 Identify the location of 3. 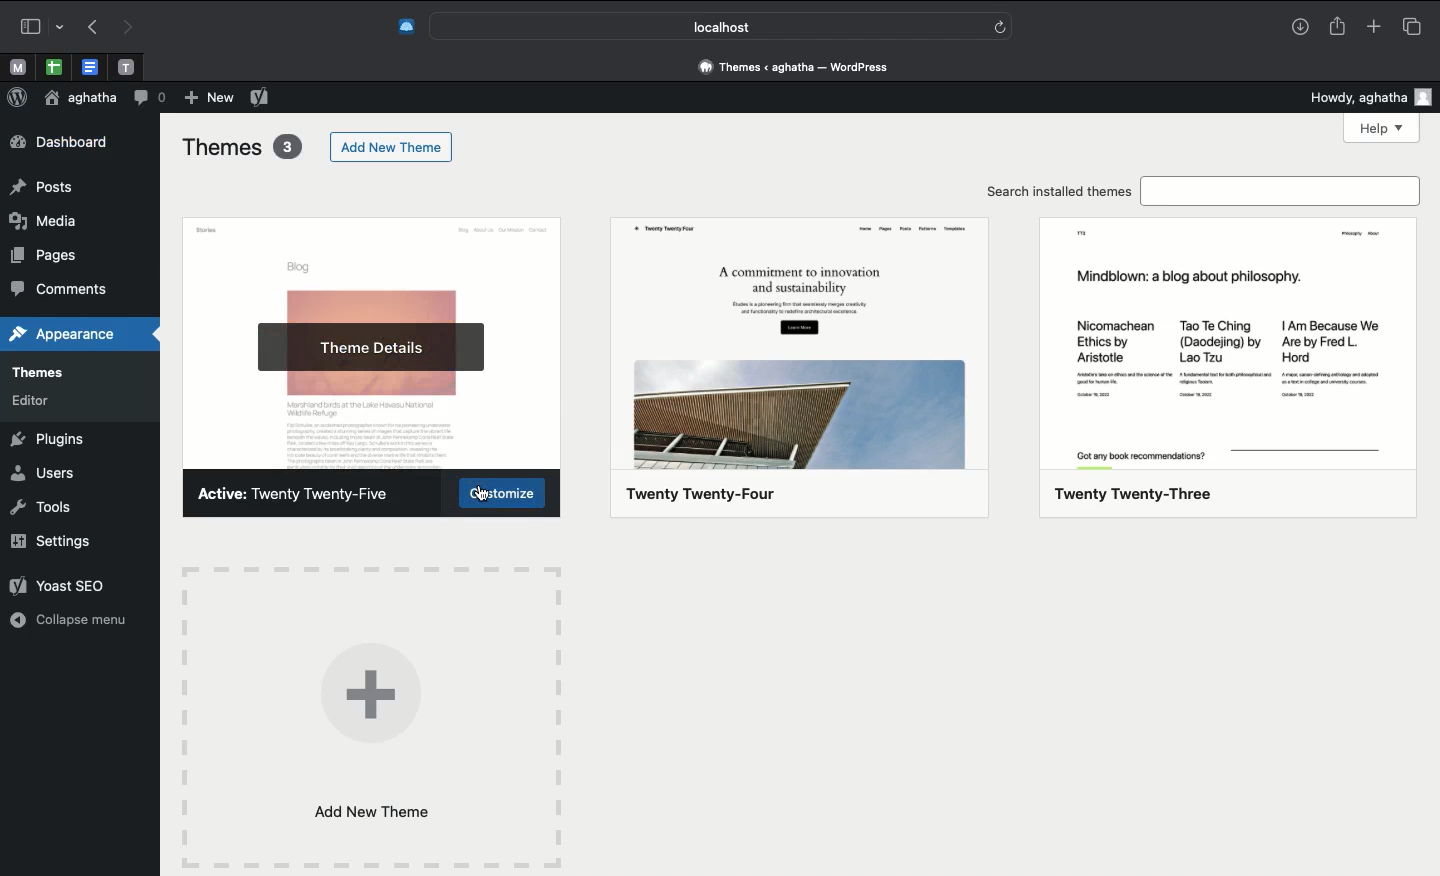
(287, 147).